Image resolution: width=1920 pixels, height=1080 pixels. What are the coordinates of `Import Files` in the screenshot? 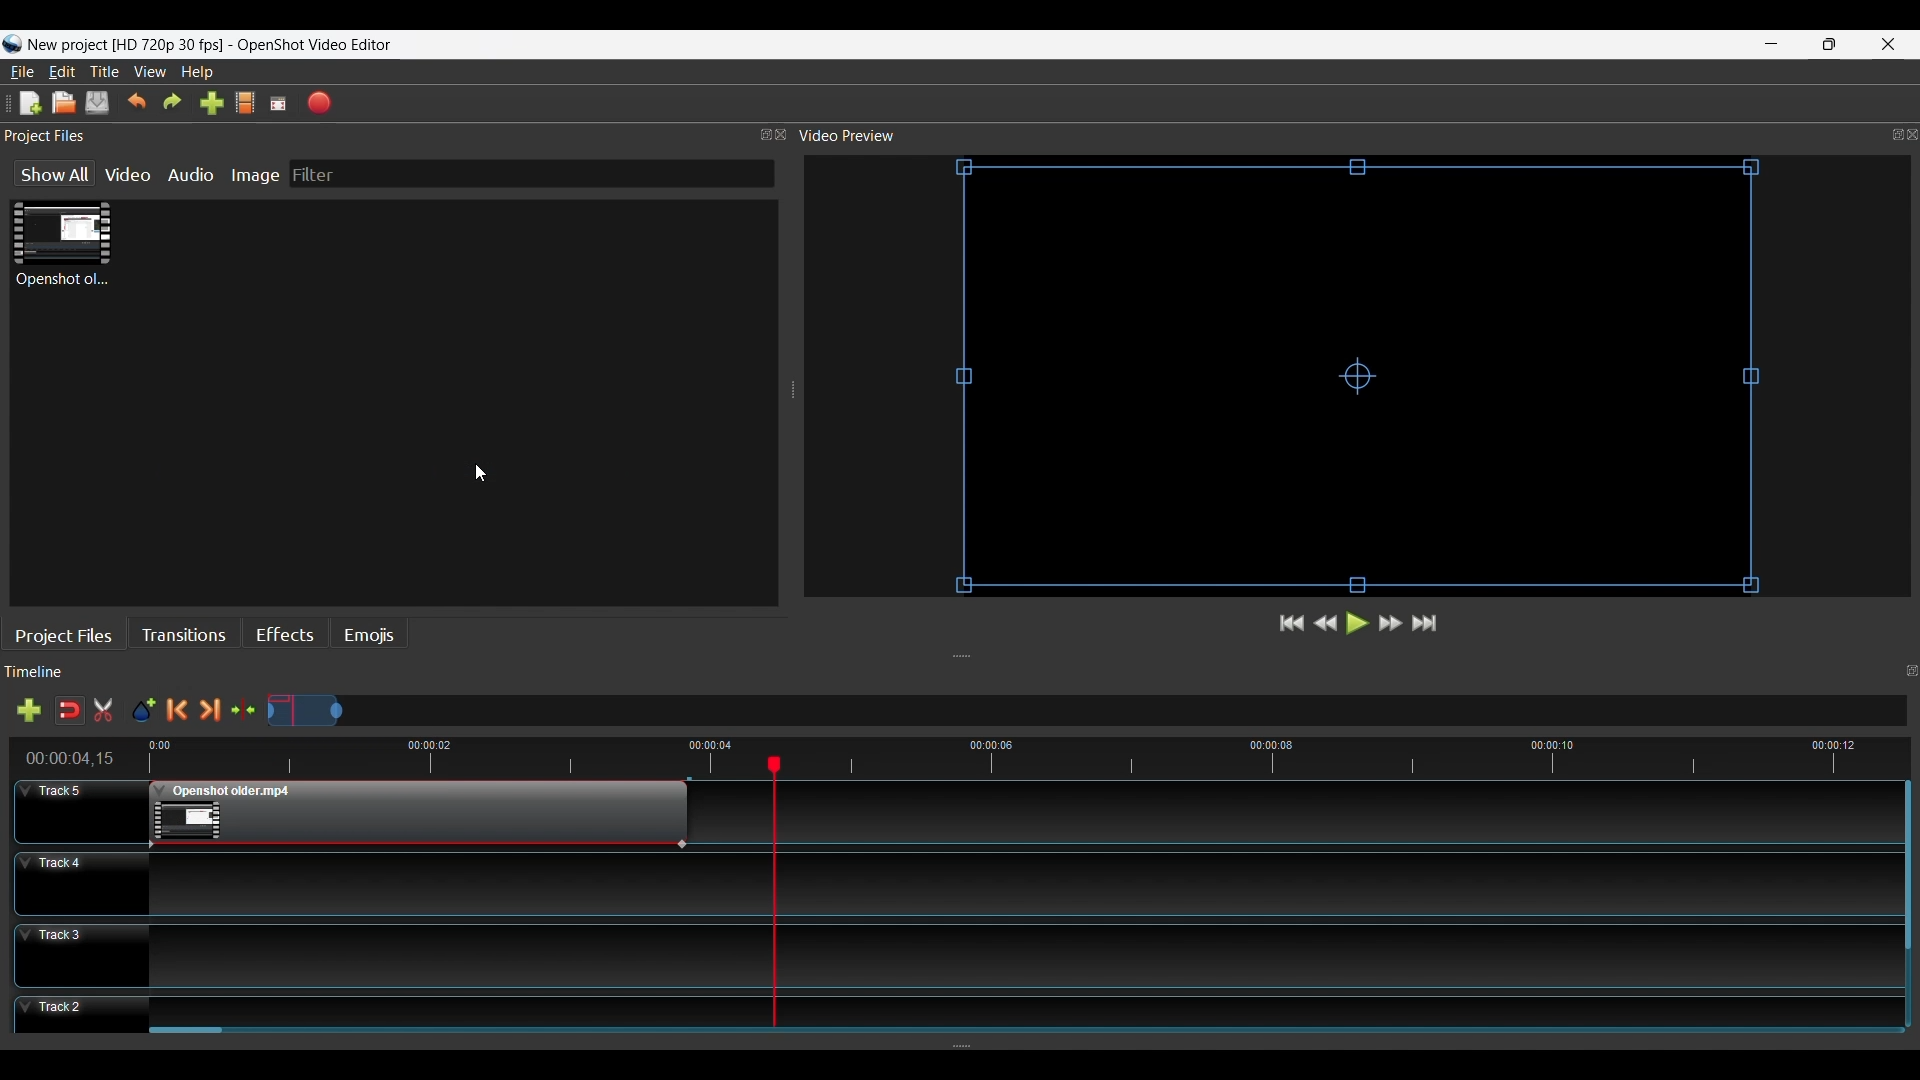 It's located at (211, 106).